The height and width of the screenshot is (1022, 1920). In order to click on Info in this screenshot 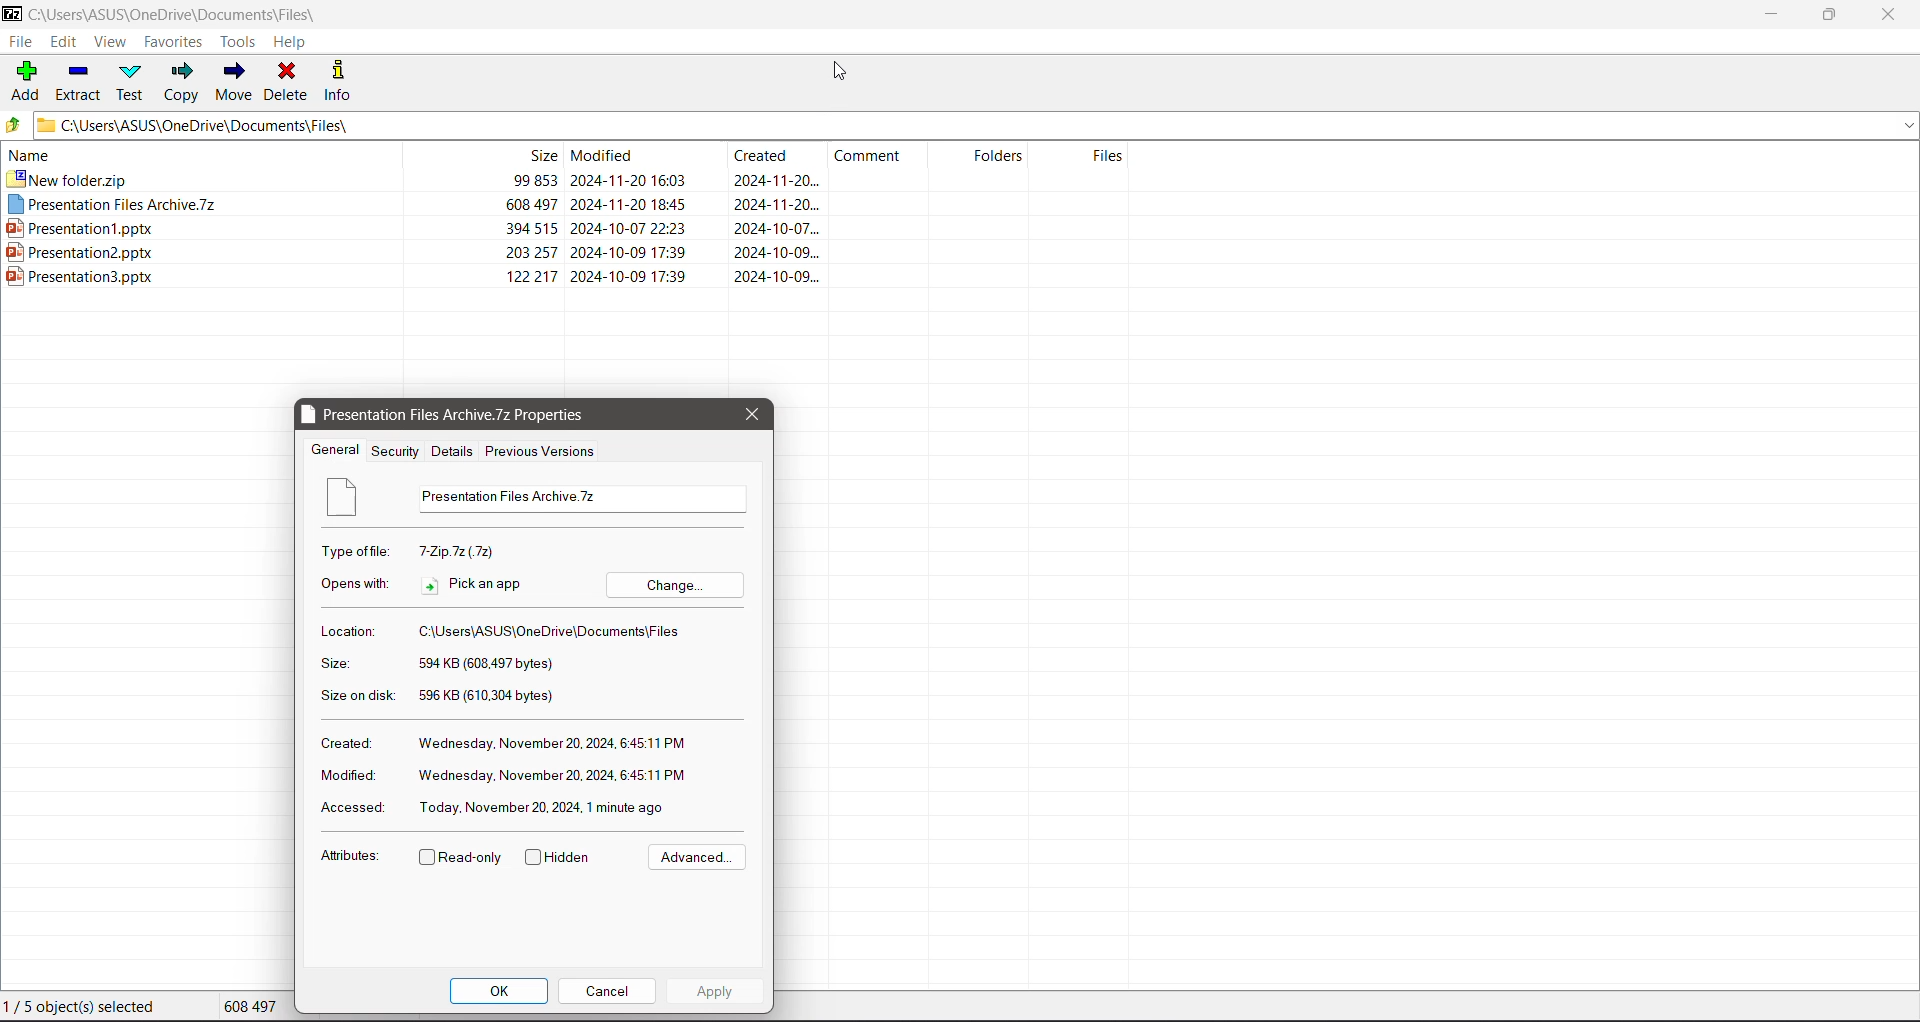, I will do `click(340, 82)`.